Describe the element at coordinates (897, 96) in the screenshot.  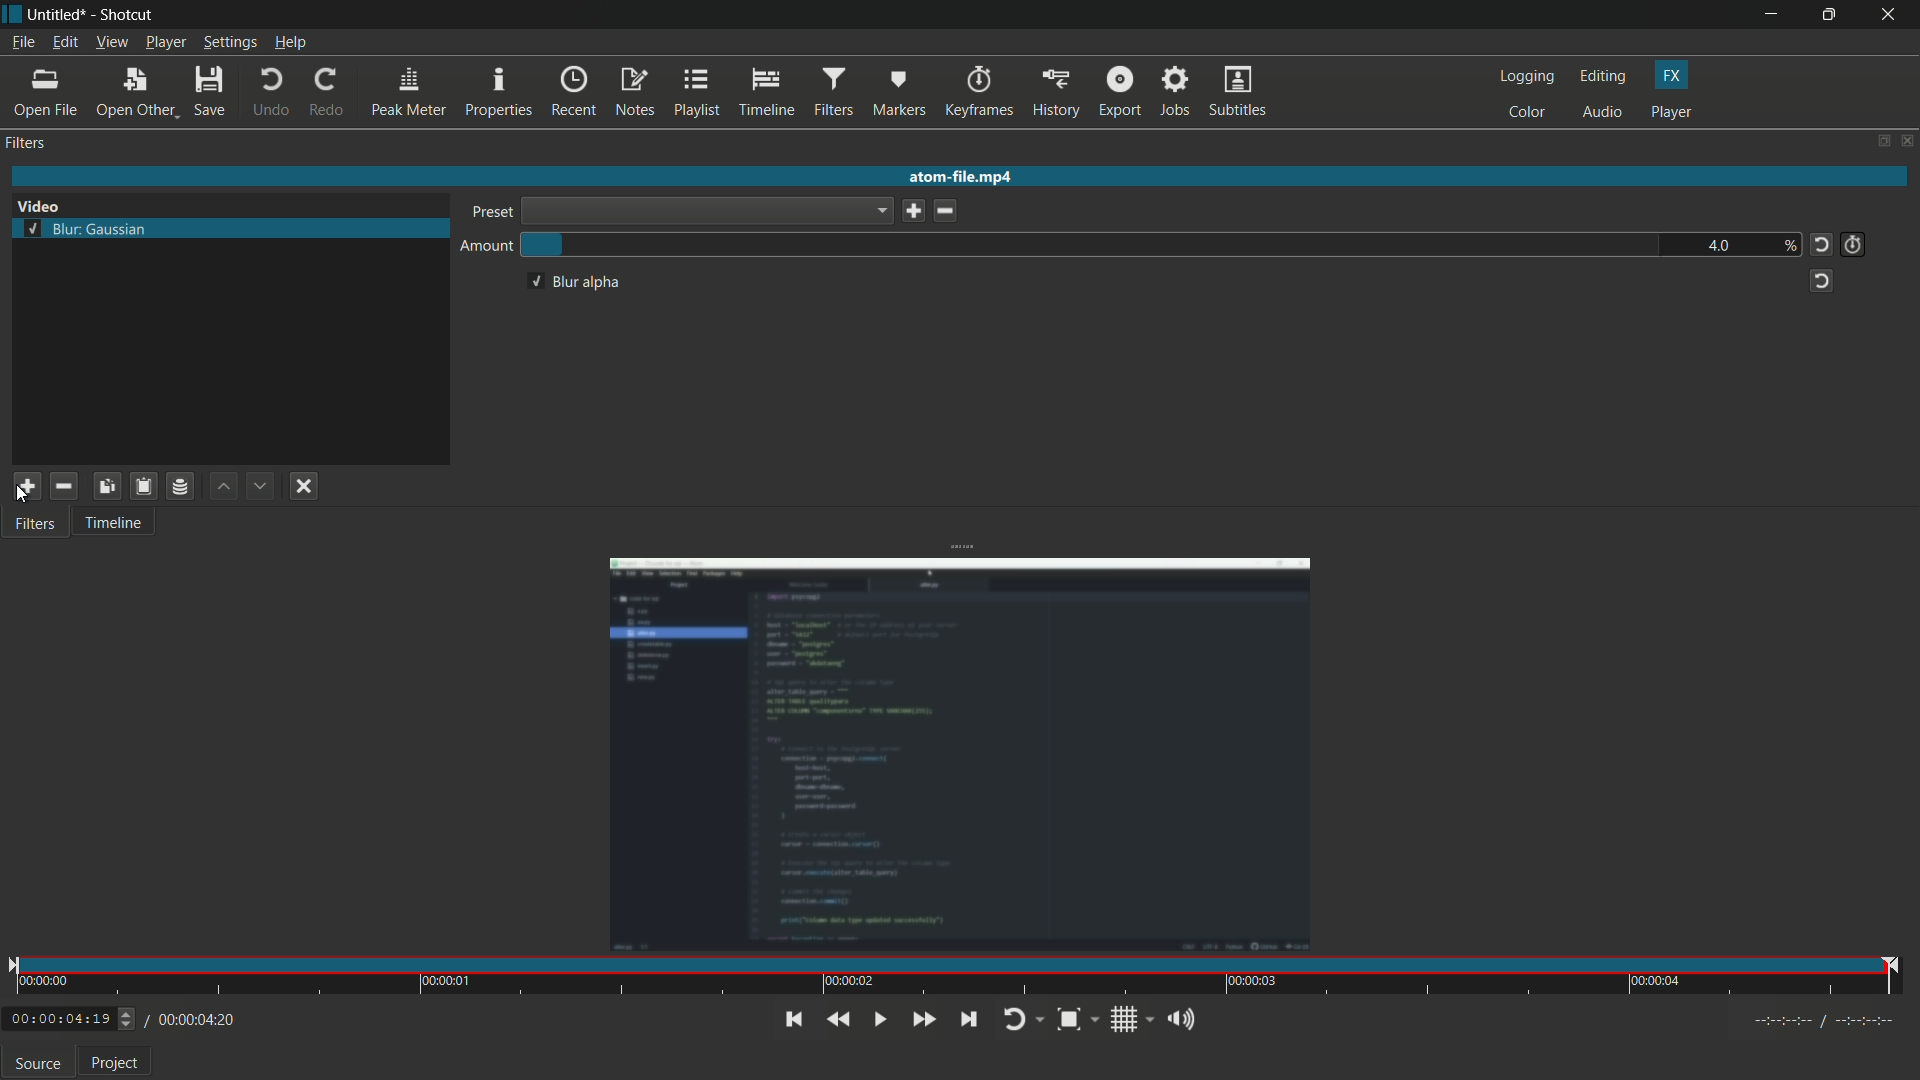
I see `markers` at that location.